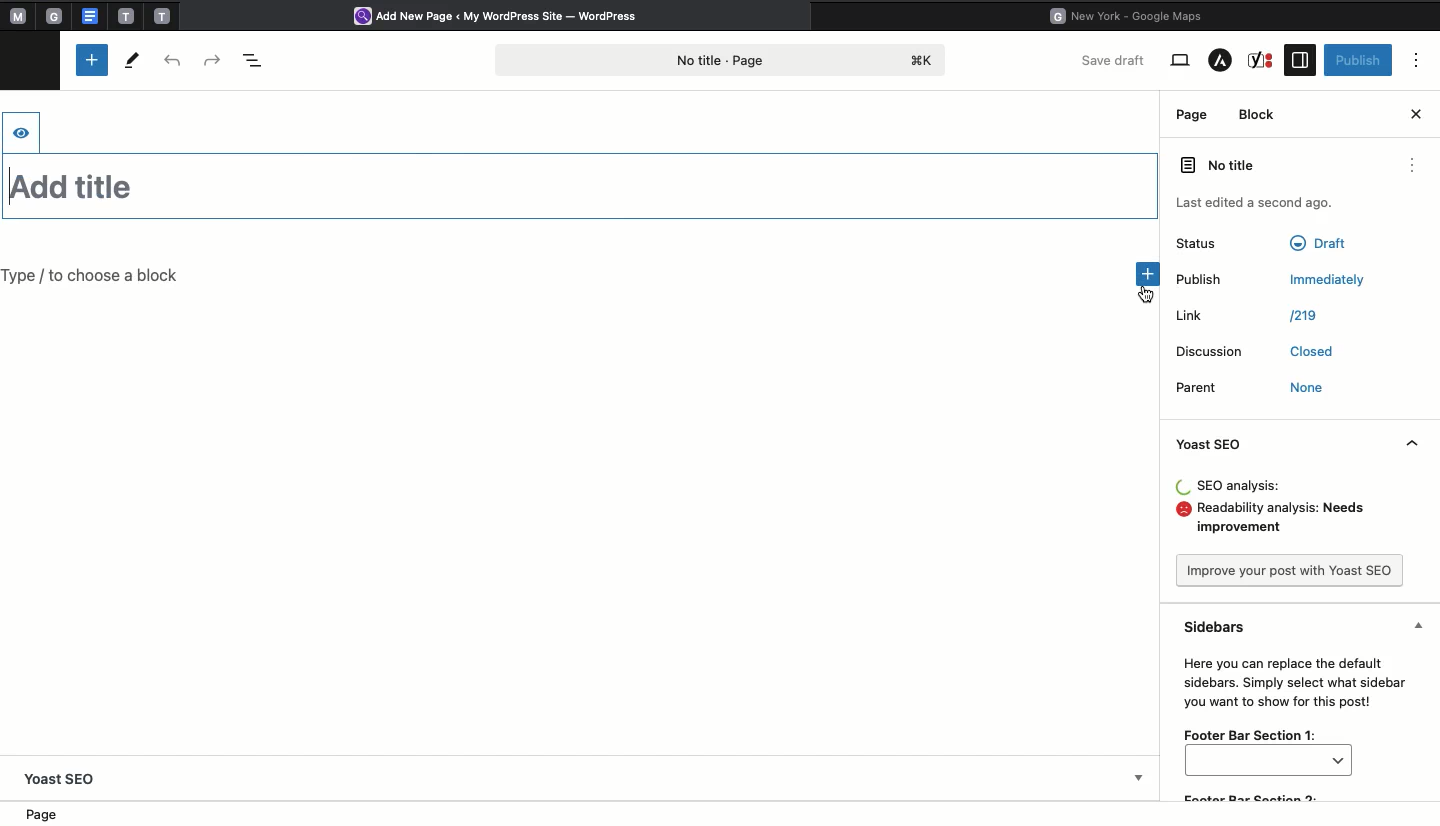 Image resolution: width=1440 pixels, height=826 pixels. Describe the element at coordinates (1208, 443) in the screenshot. I see `Yoast` at that location.